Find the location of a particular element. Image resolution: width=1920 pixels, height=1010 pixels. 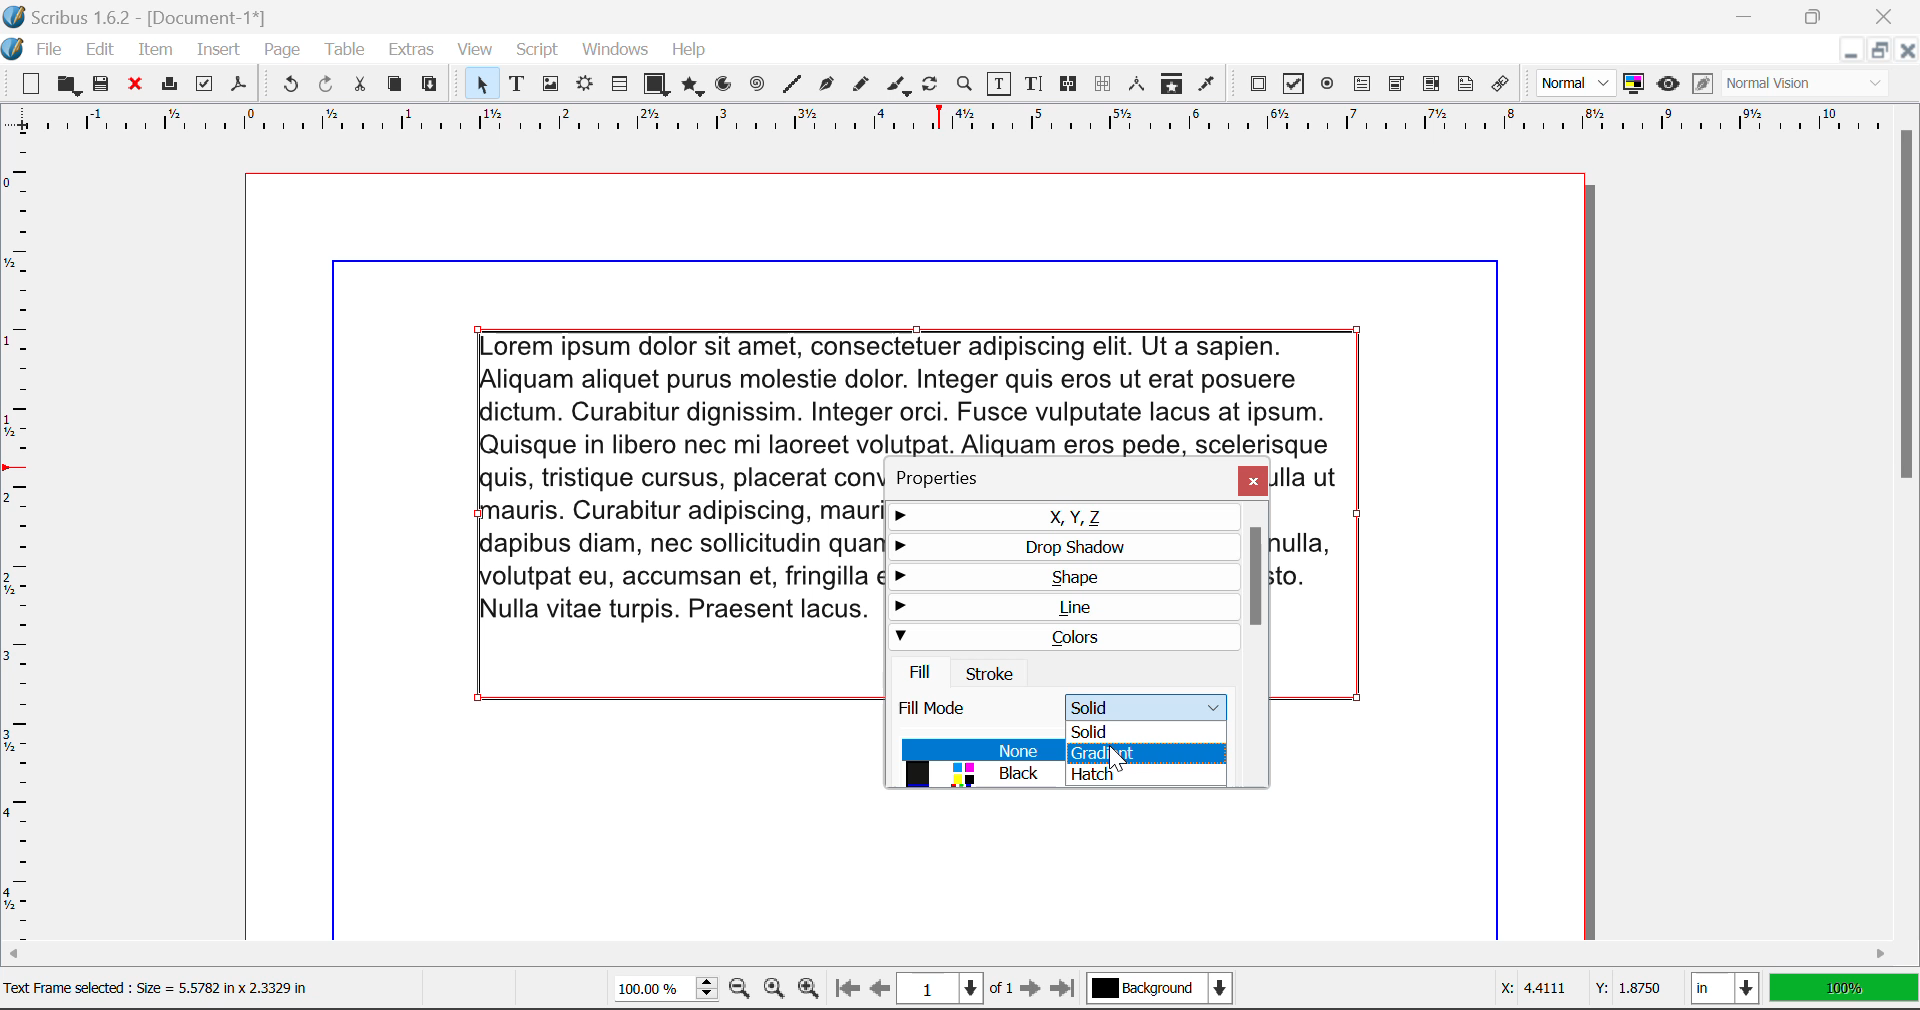

Properties is located at coordinates (948, 478).